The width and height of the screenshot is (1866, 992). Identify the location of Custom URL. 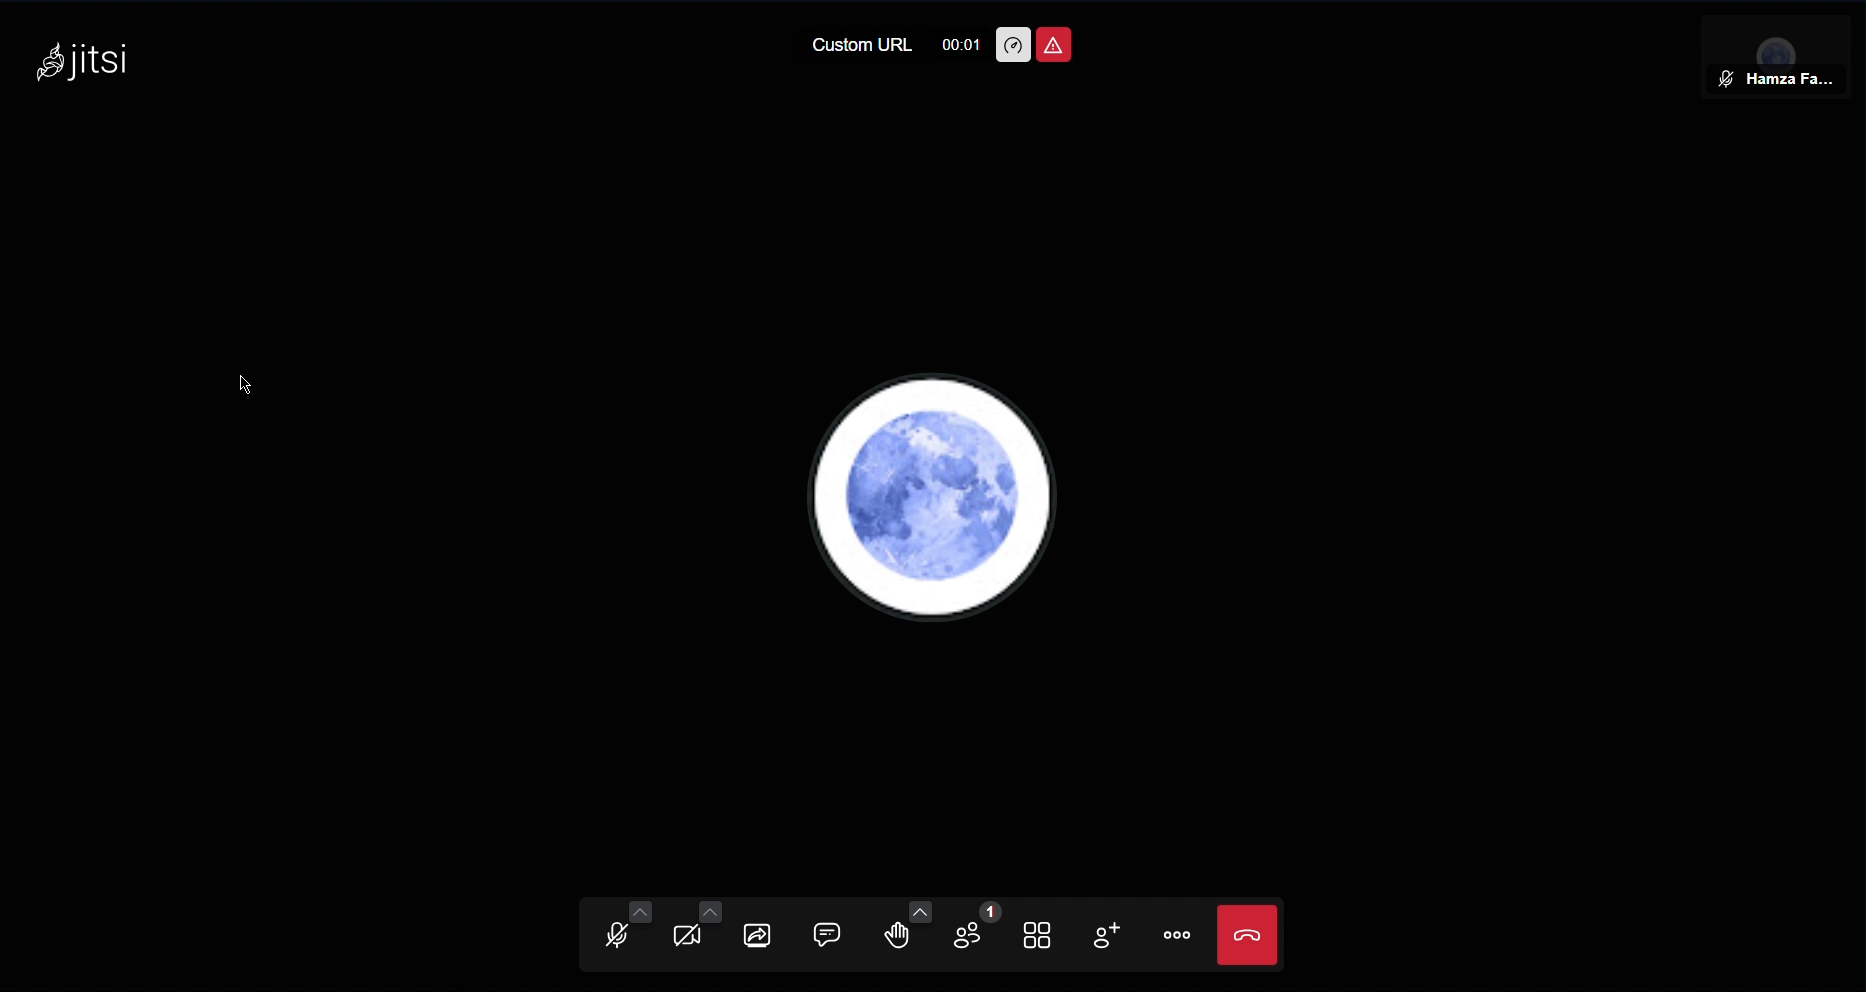
(857, 45).